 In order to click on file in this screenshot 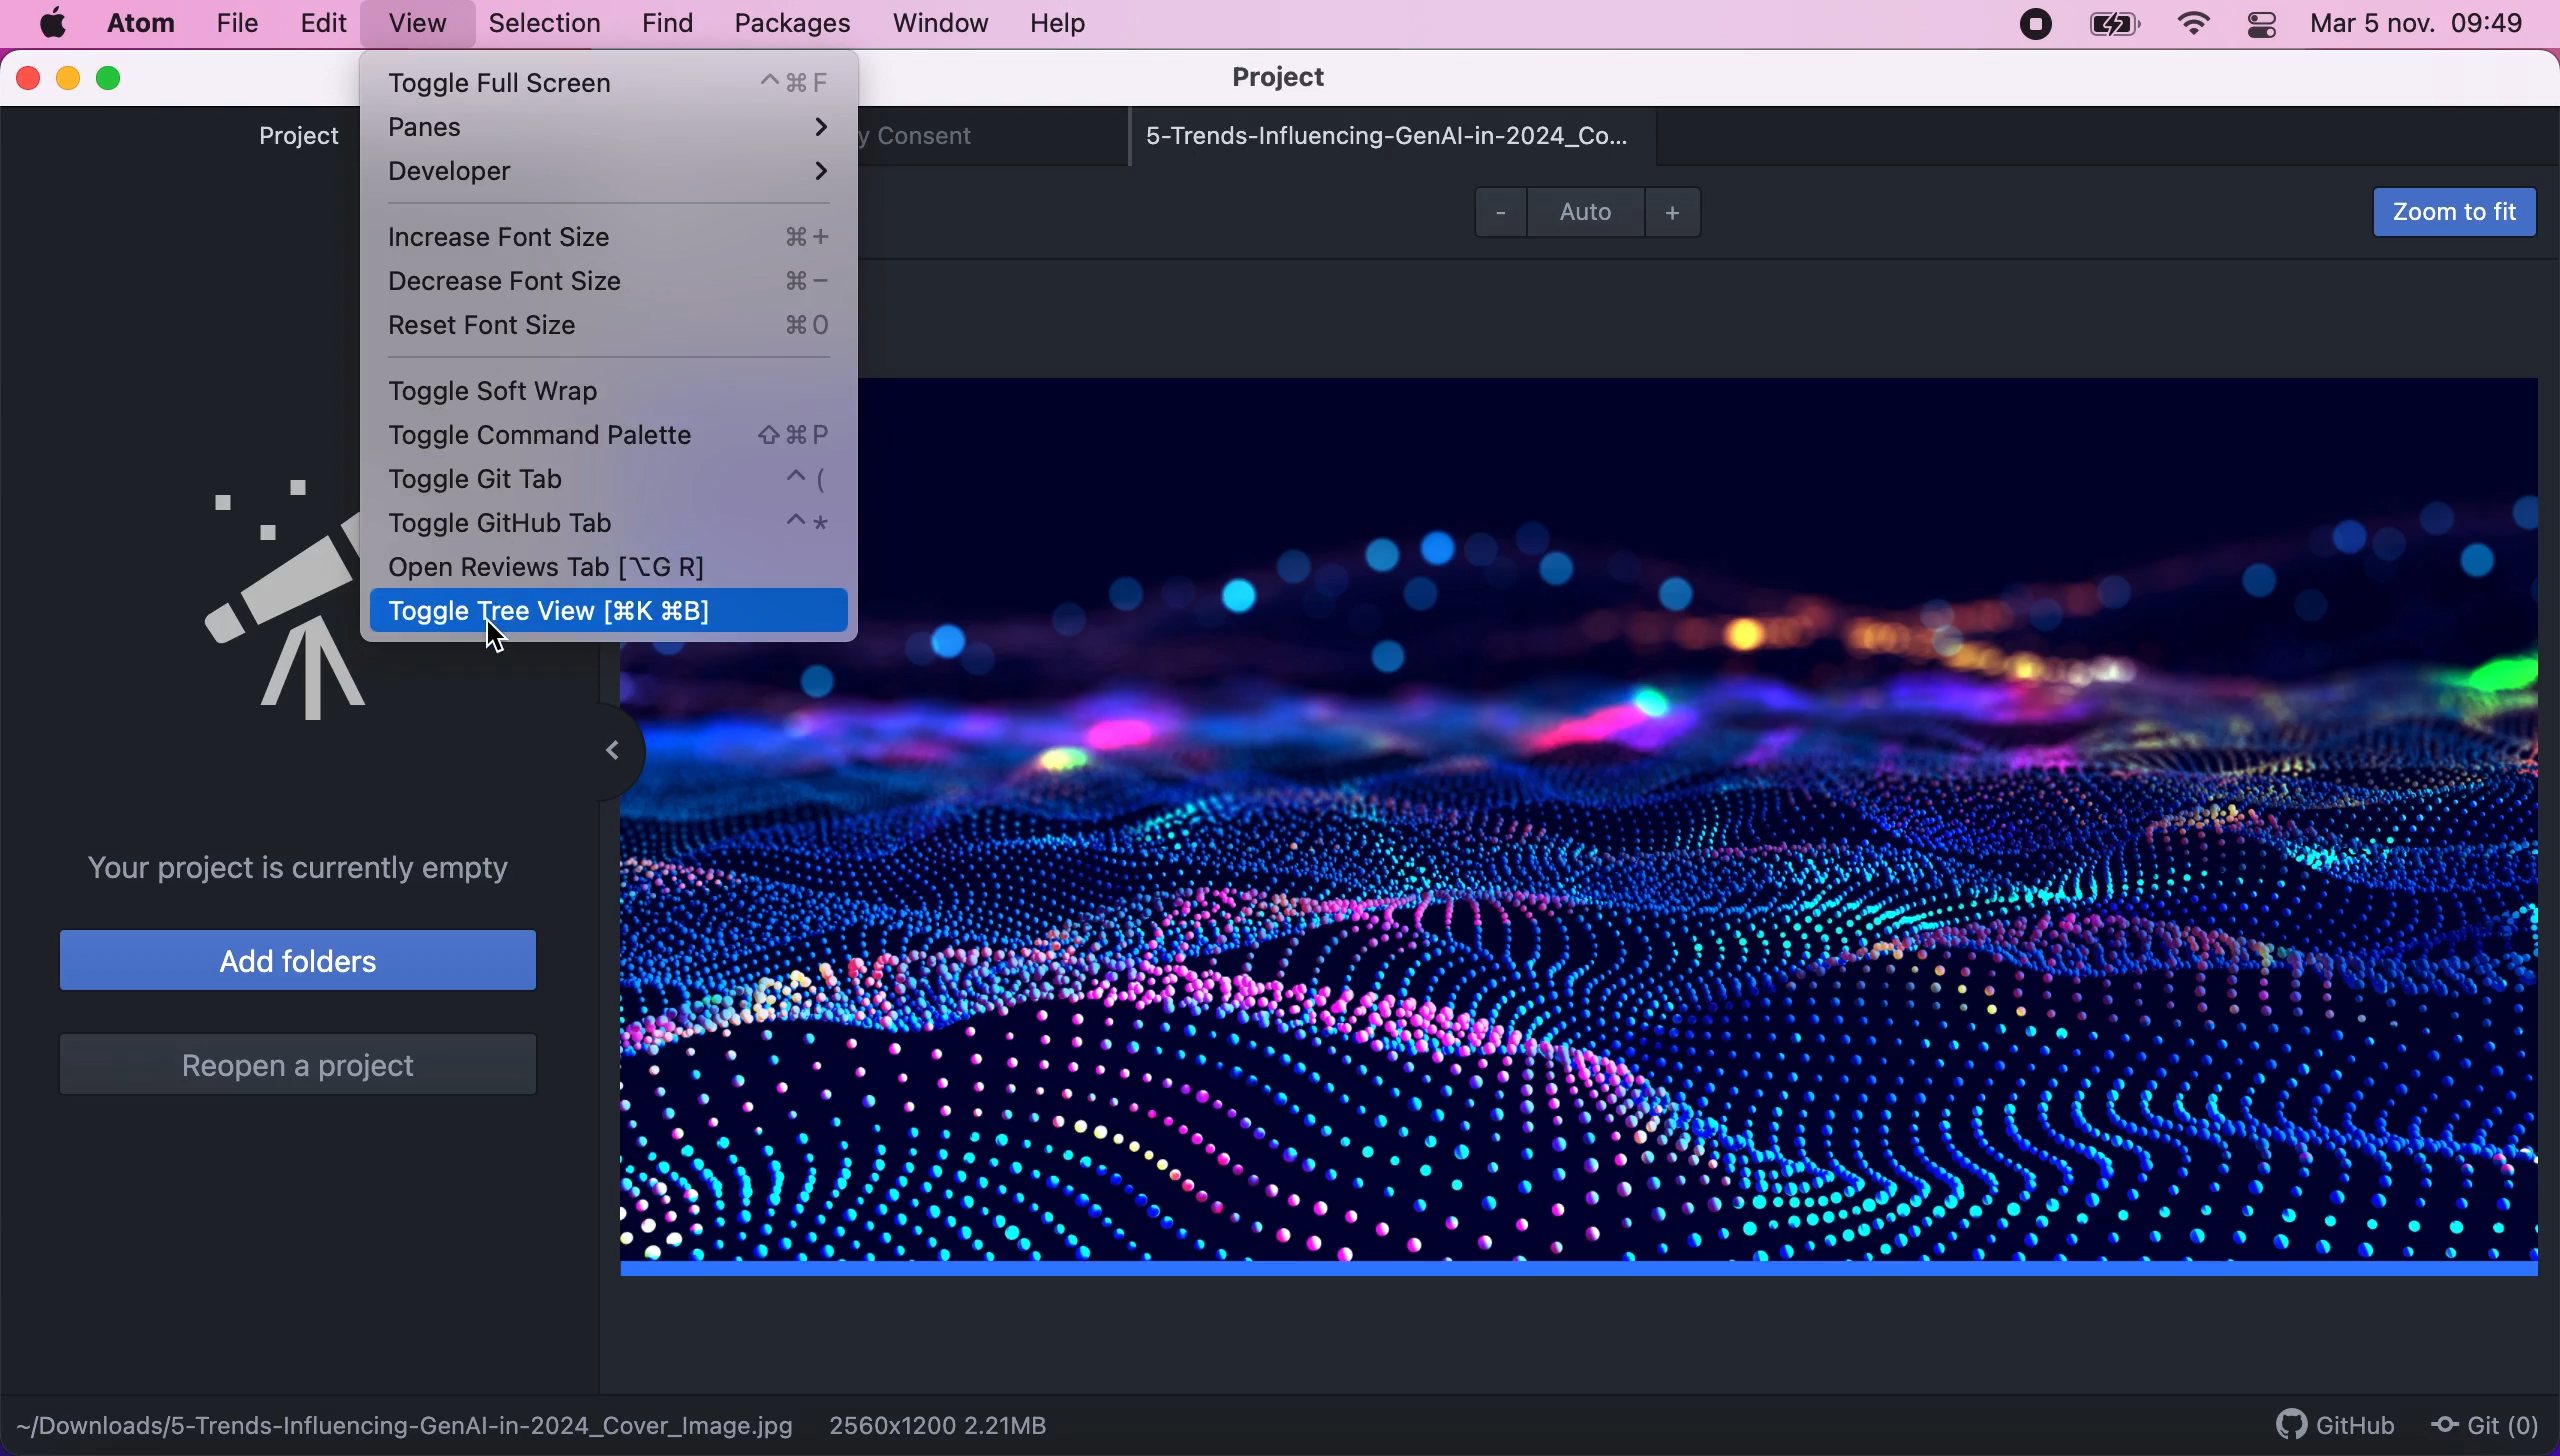, I will do `click(234, 25)`.